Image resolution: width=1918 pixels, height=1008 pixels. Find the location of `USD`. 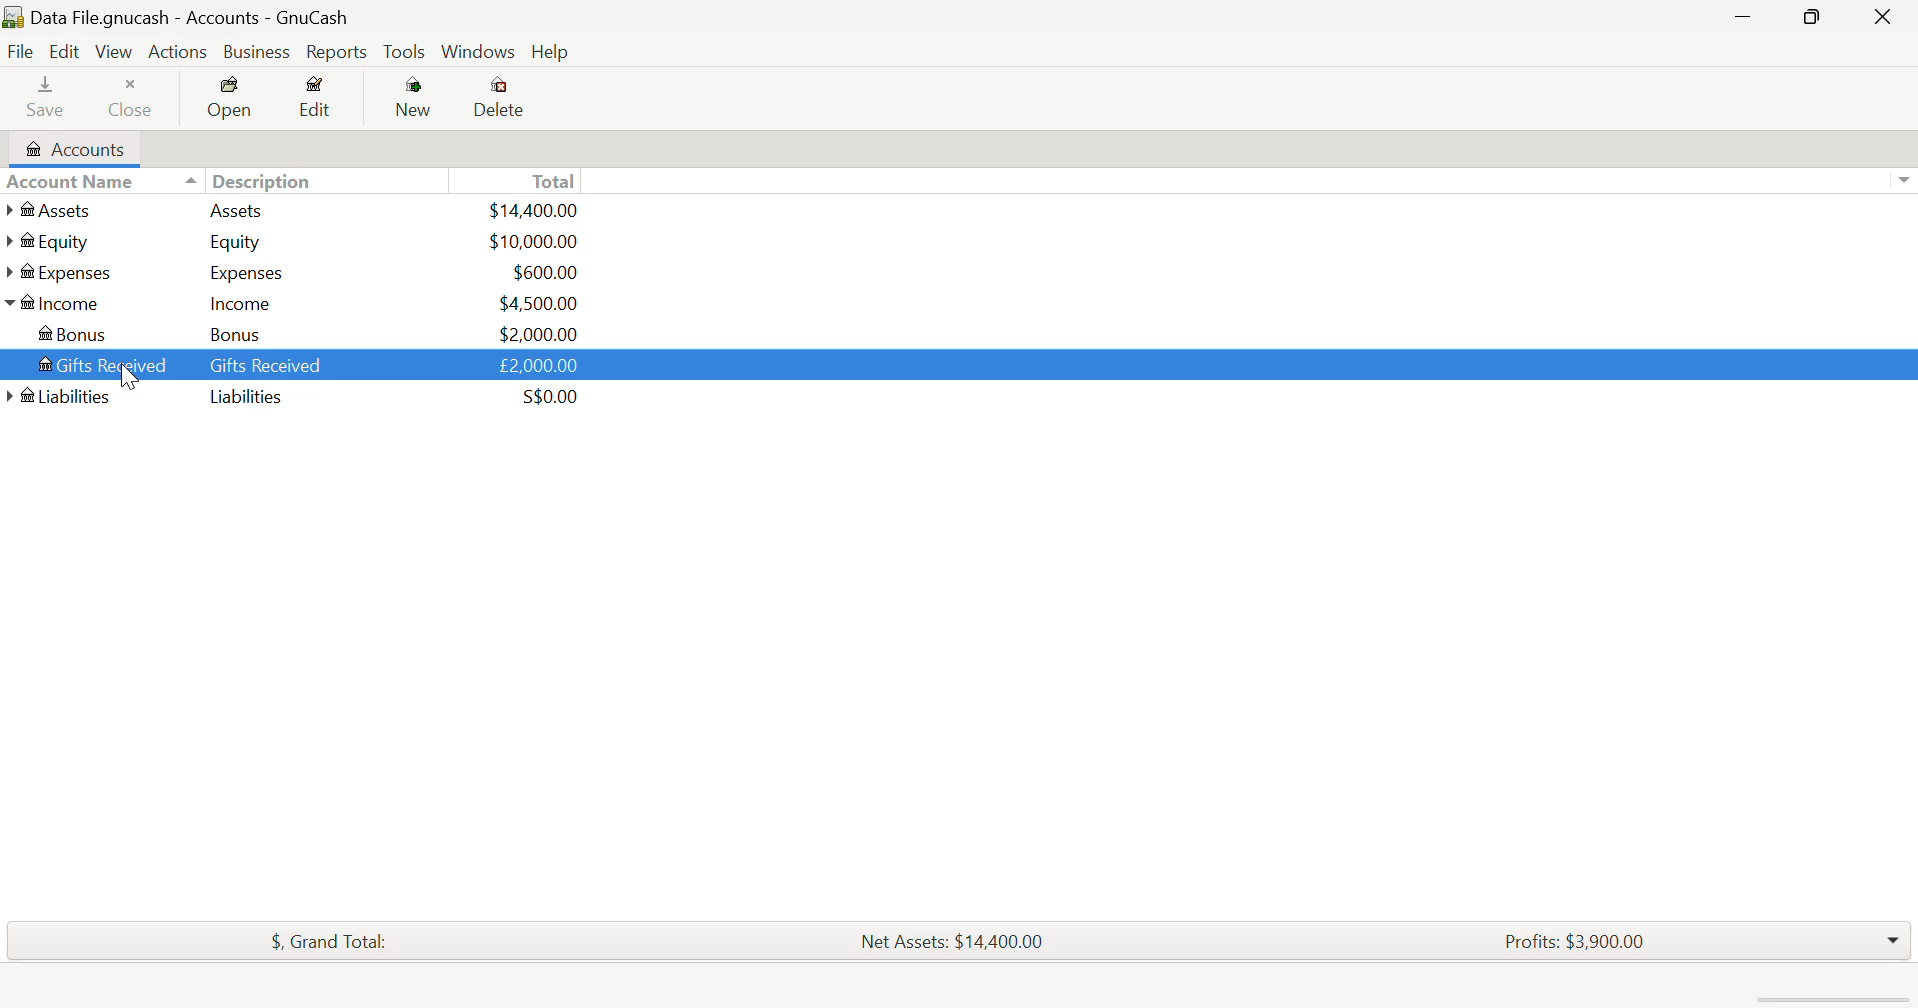

USD is located at coordinates (532, 242).